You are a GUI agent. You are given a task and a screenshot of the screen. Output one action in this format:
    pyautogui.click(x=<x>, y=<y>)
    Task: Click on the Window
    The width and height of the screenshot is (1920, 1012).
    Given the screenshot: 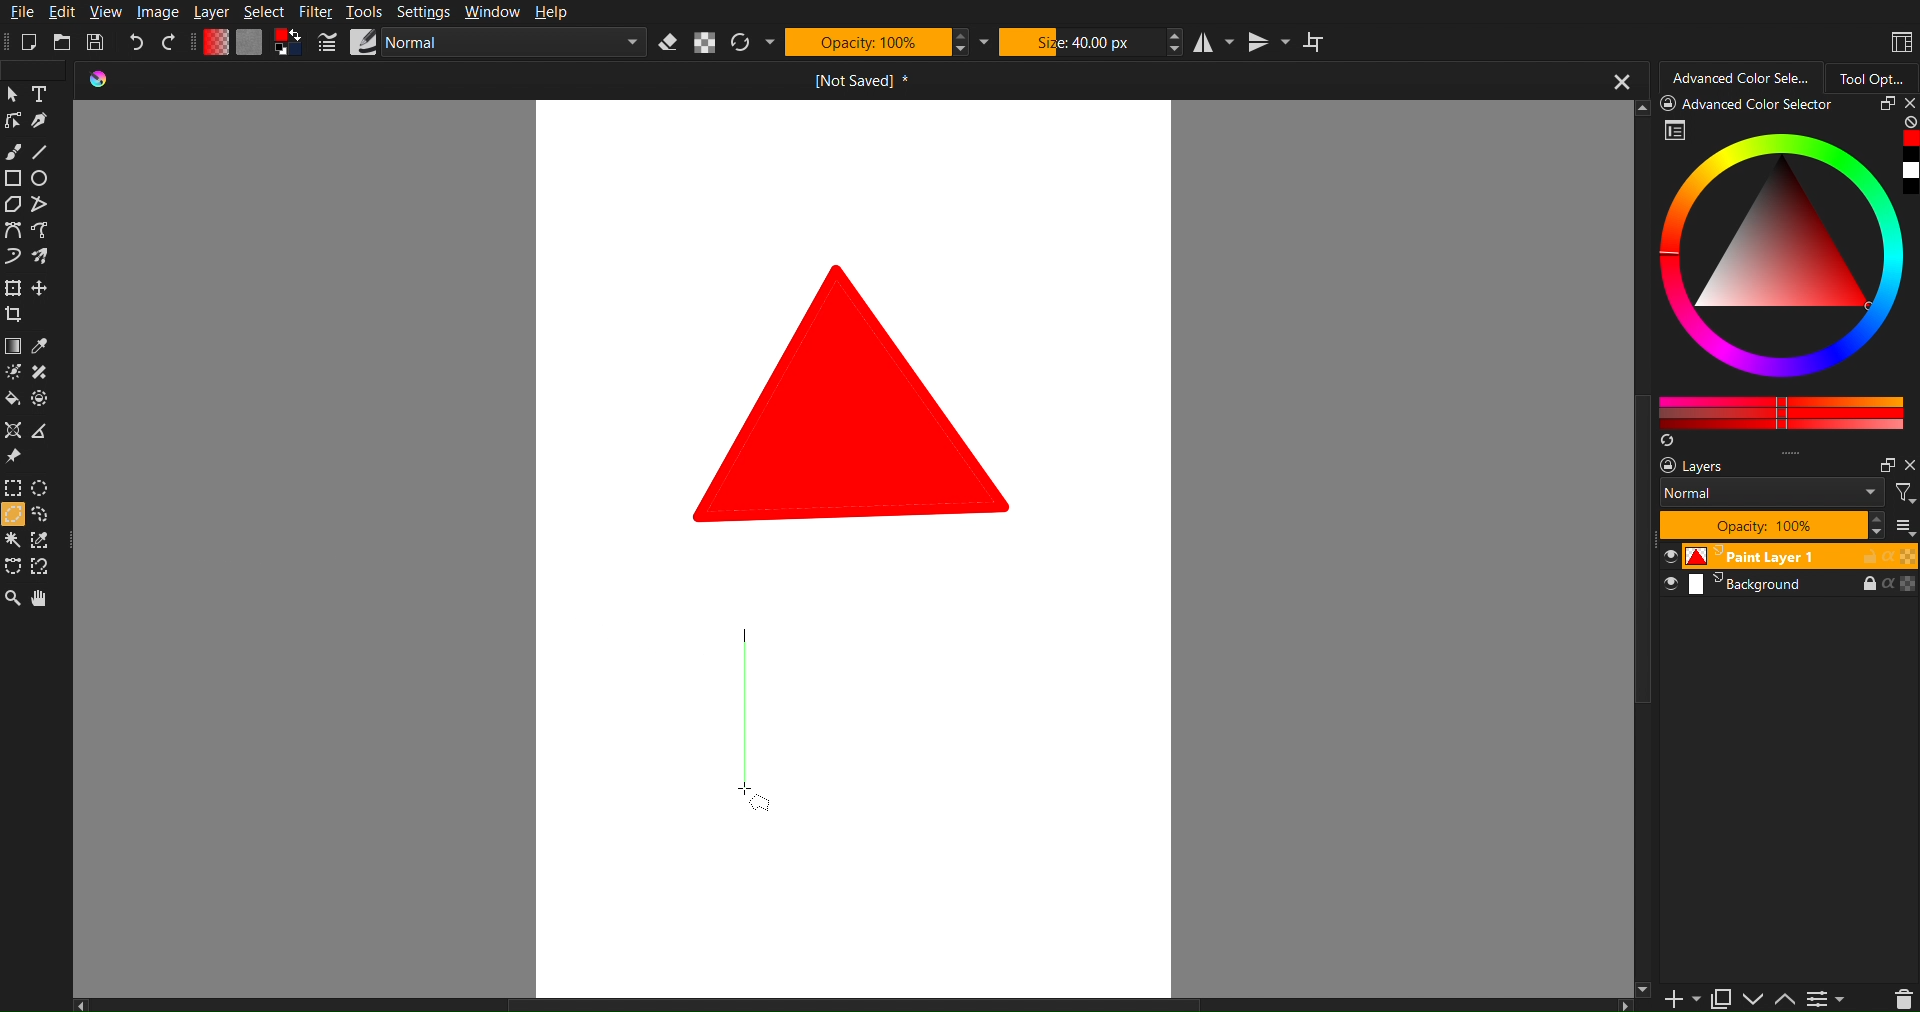 What is the action you would take?
    pyautogui.click(x=492, y=13)
    